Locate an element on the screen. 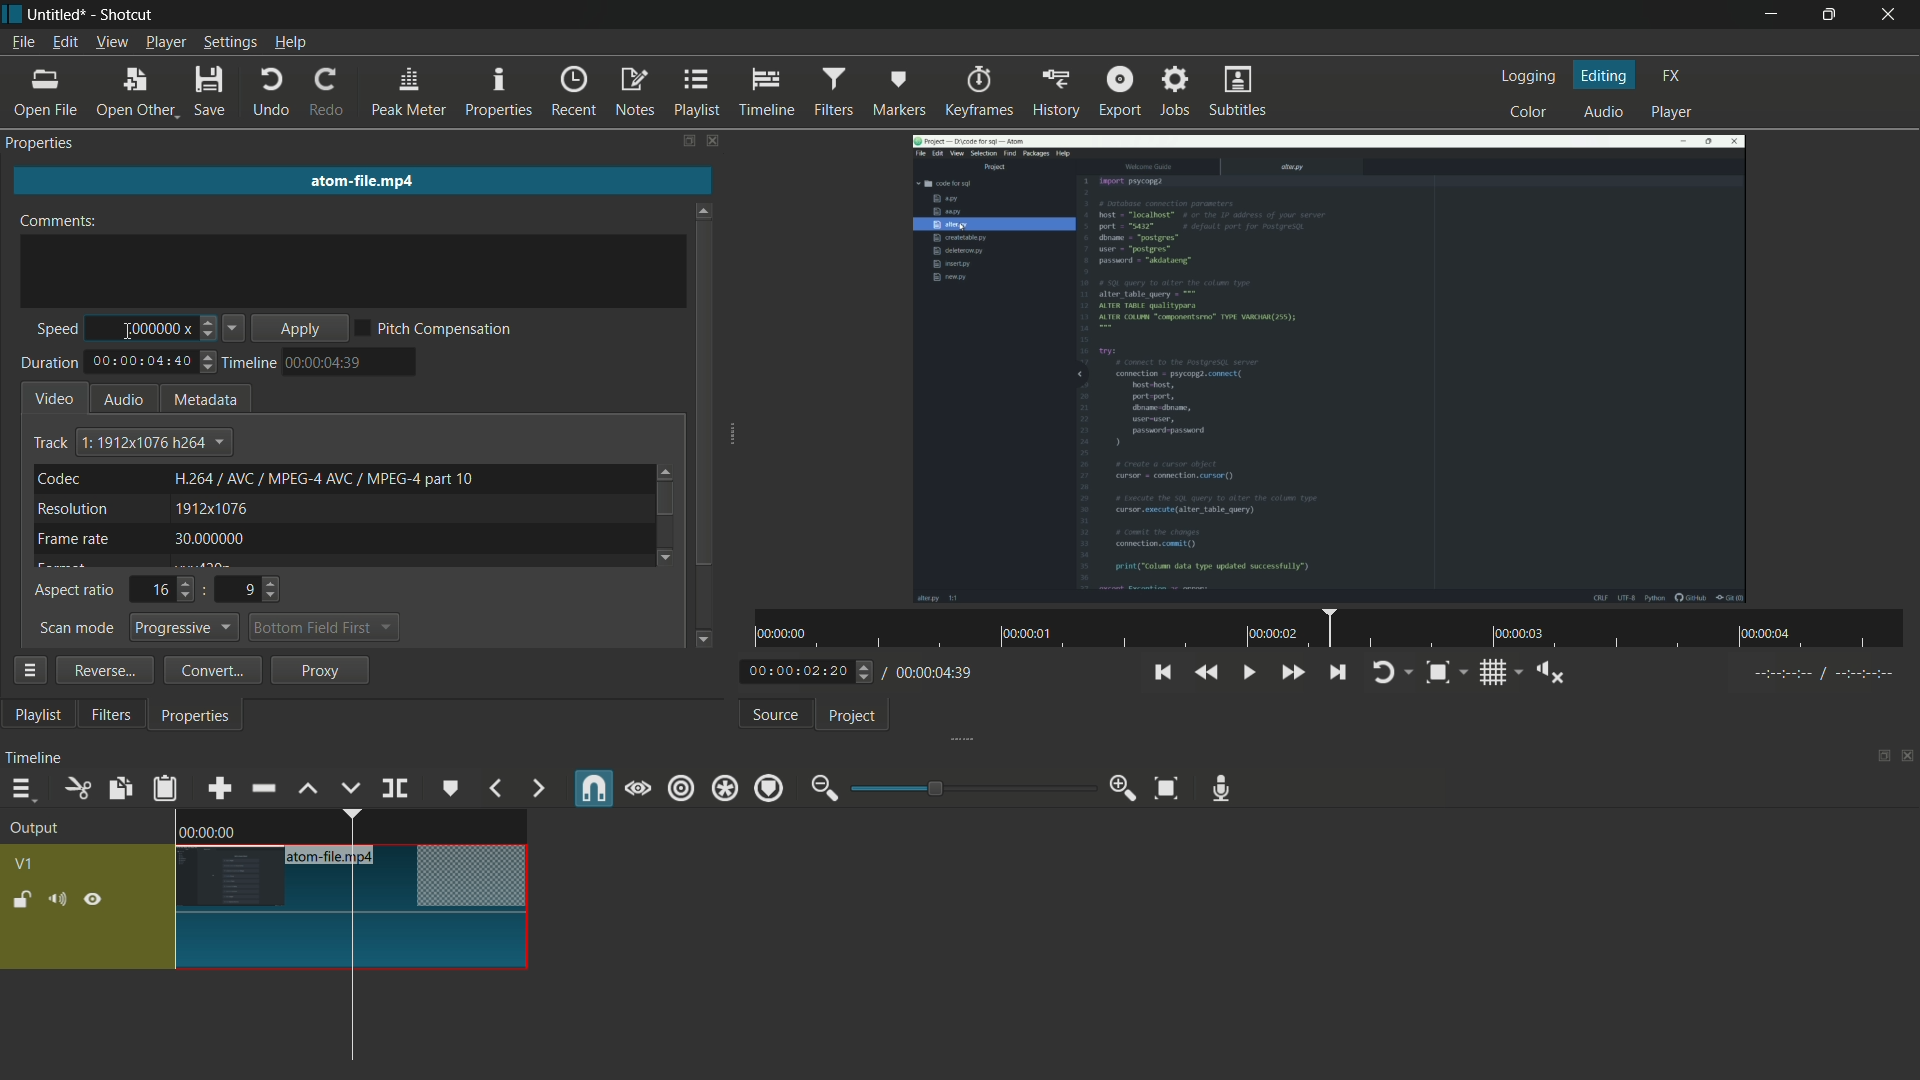  1912 is located at coordinates (212, 508).